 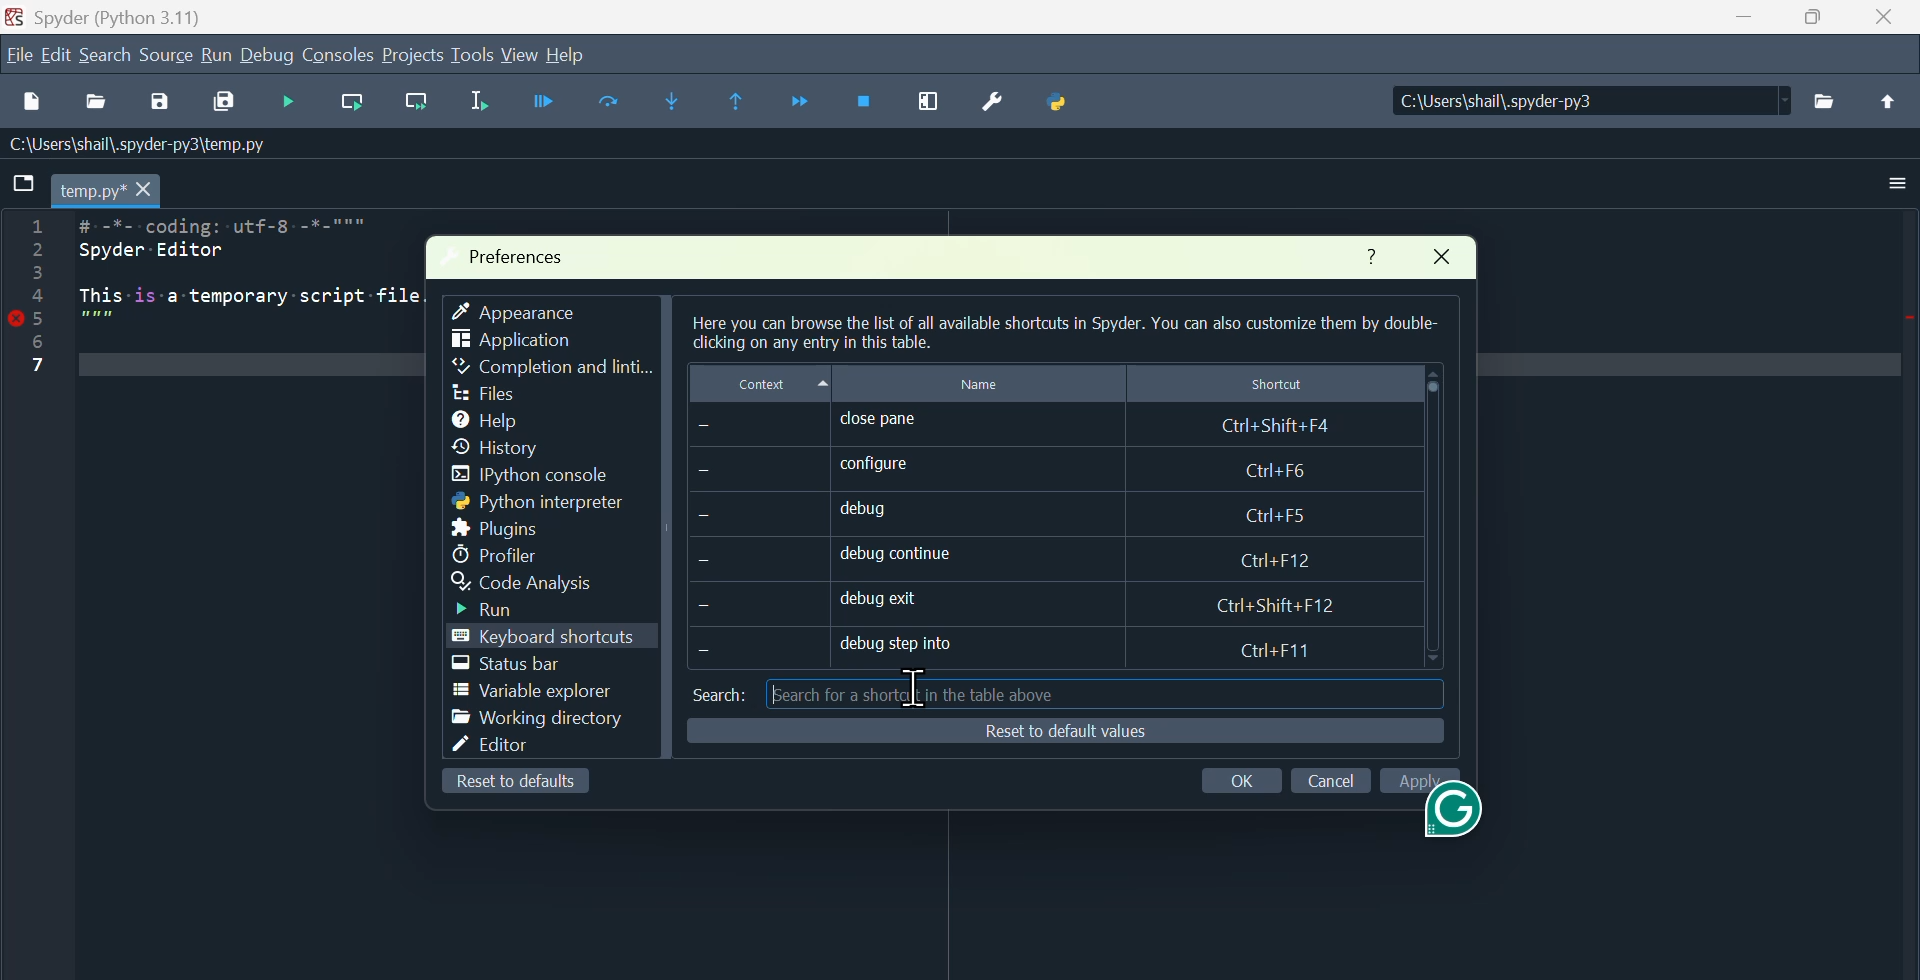 What do you see at coordinates (538, 719) in the screenshot?
I see `Working directory` at bounding box center [538, 719].